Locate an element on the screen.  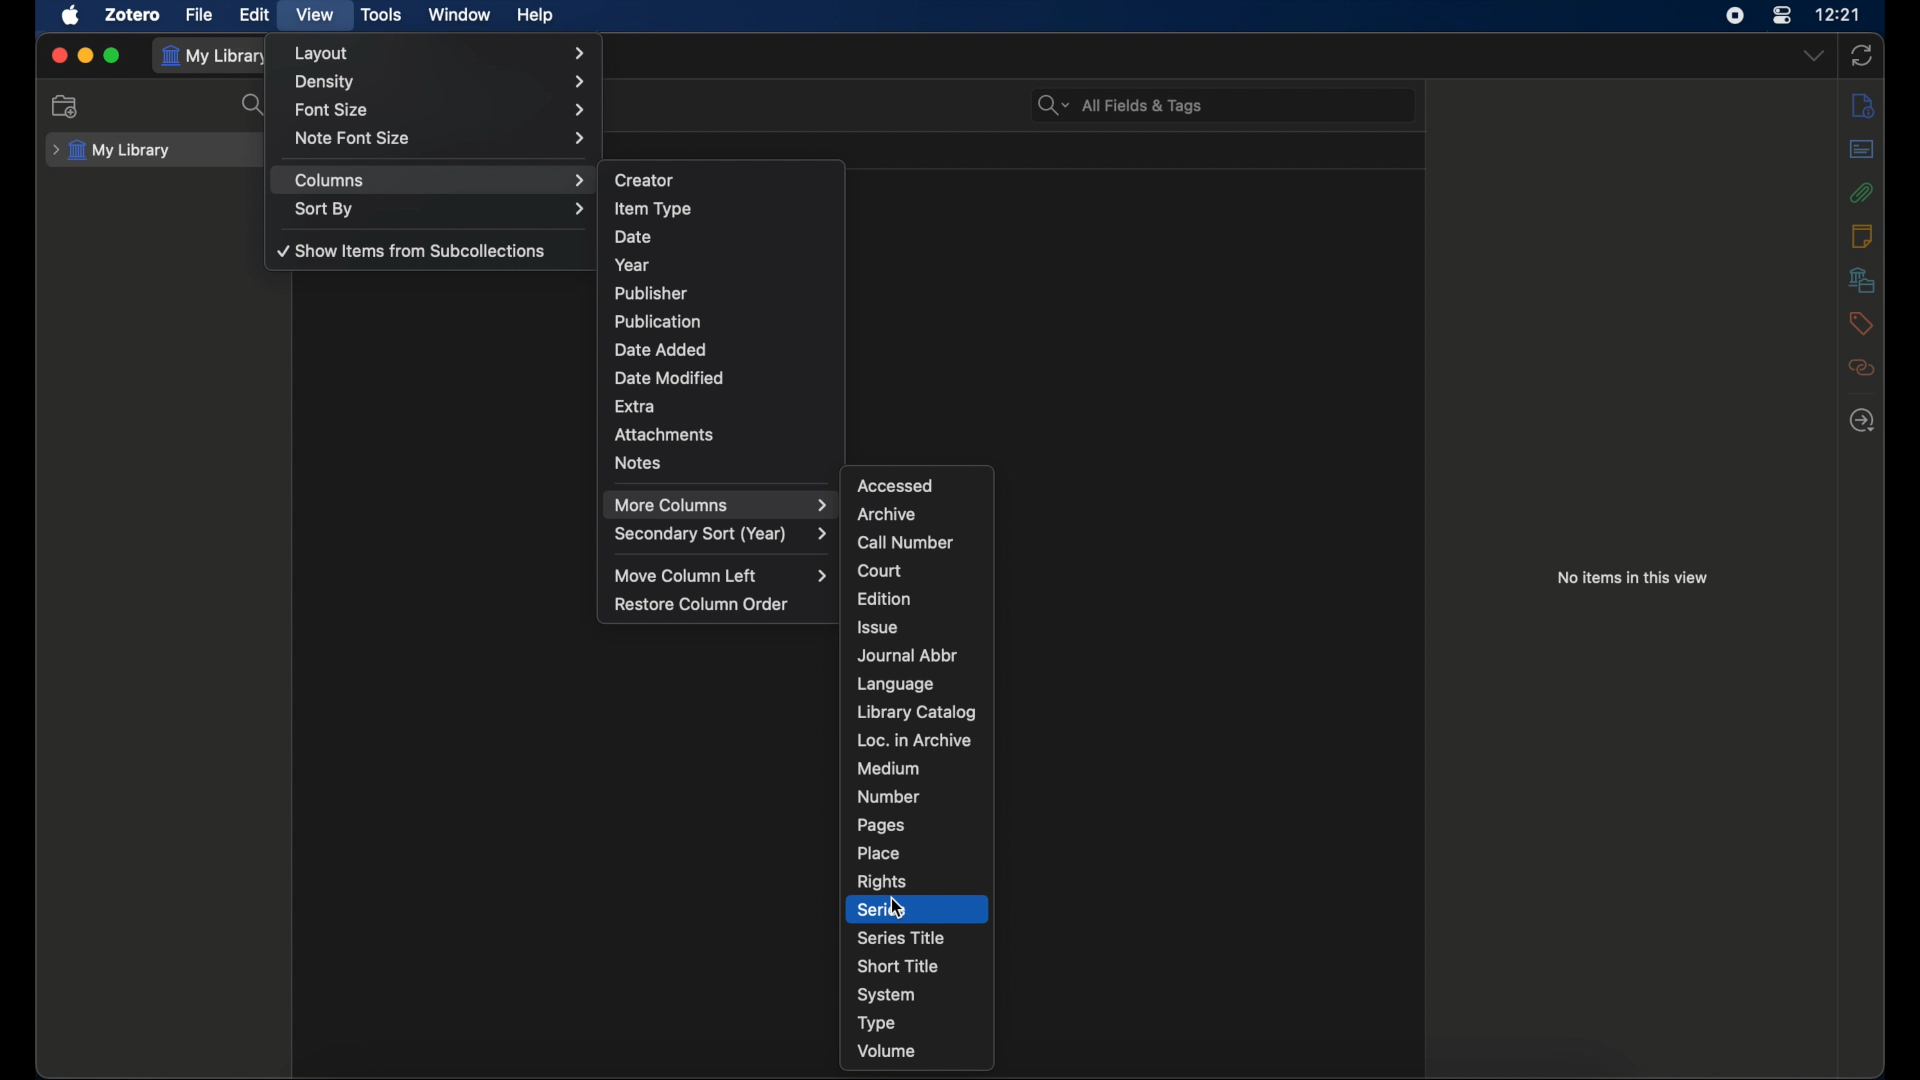
short title is located at coordinates (898, 965).